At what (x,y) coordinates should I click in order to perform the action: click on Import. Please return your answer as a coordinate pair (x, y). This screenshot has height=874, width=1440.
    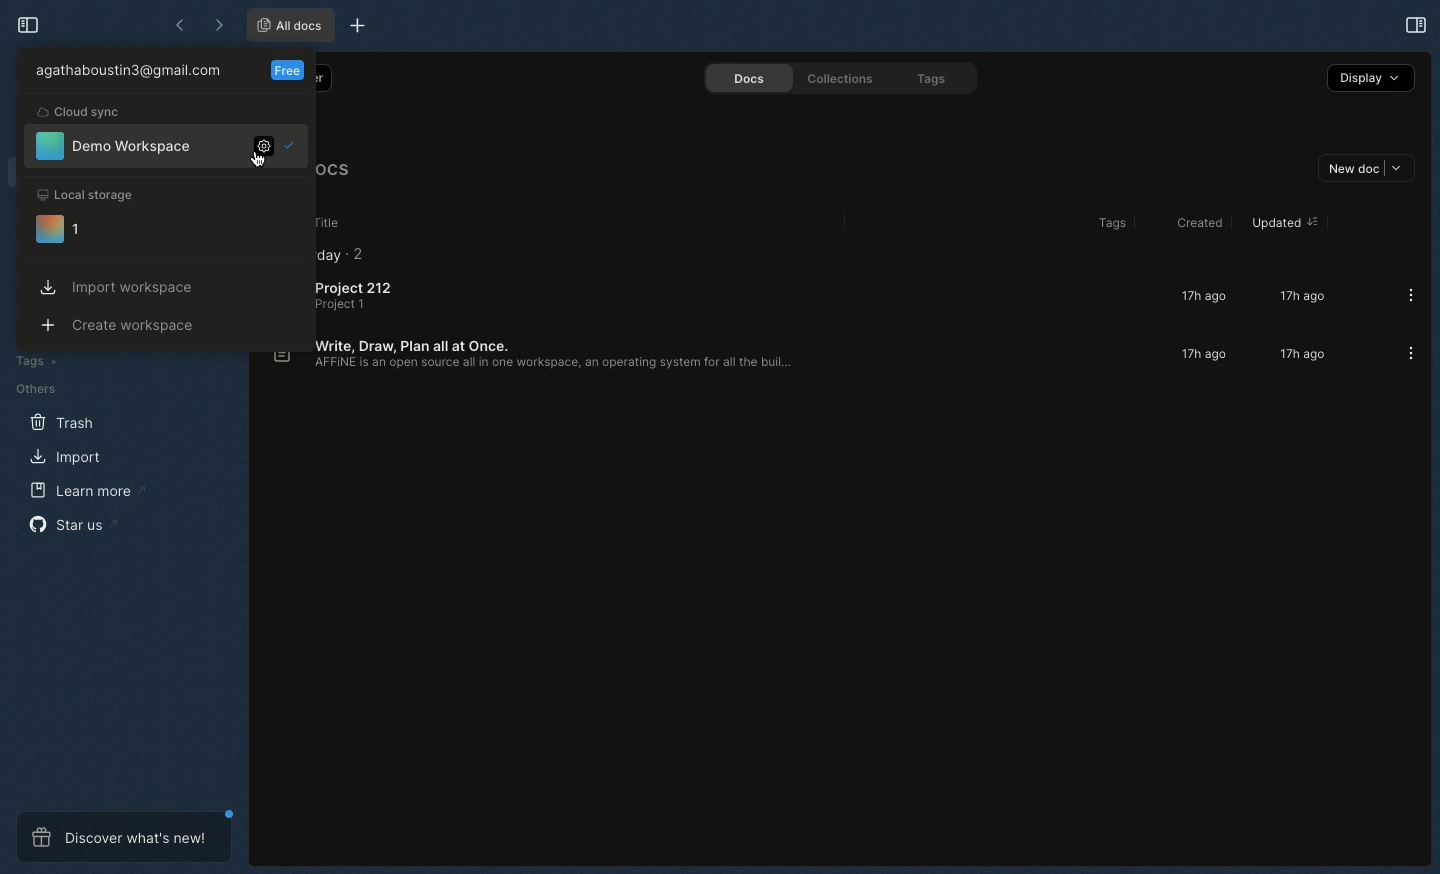
    Looking at the image, I should click on (62, 455).